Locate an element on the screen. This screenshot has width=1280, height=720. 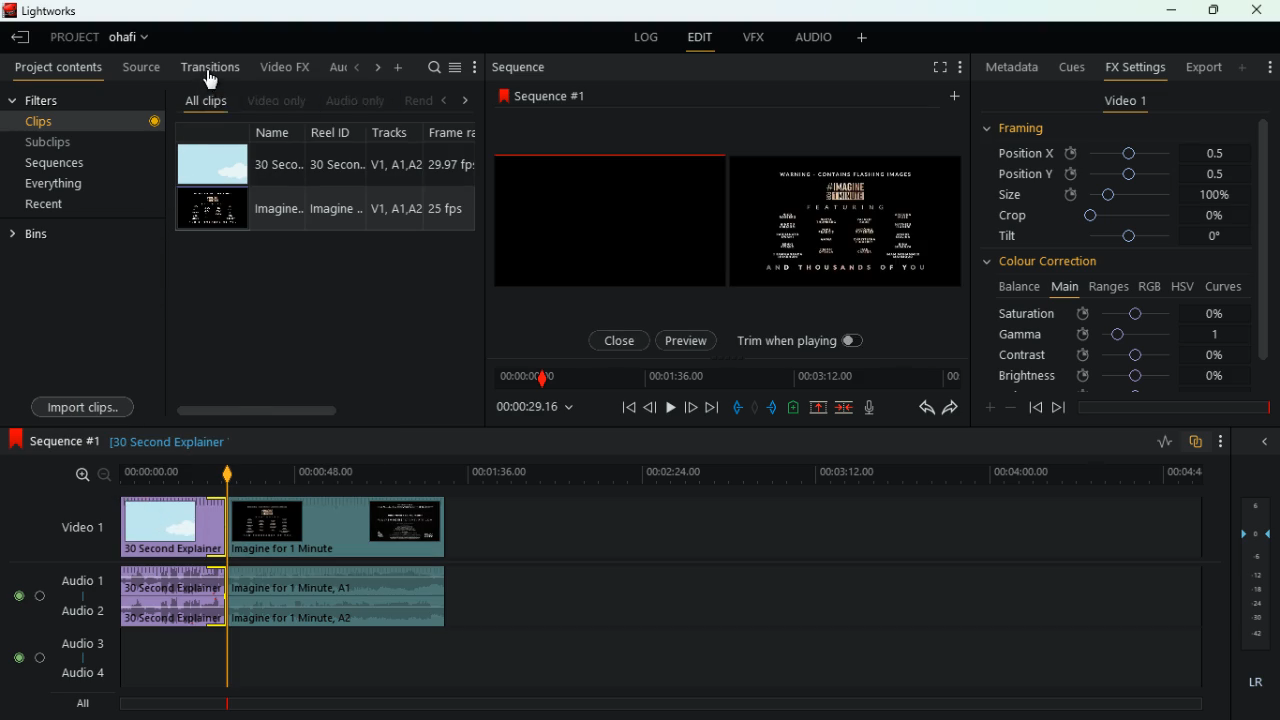
filters is located at coordinates (50, 101).